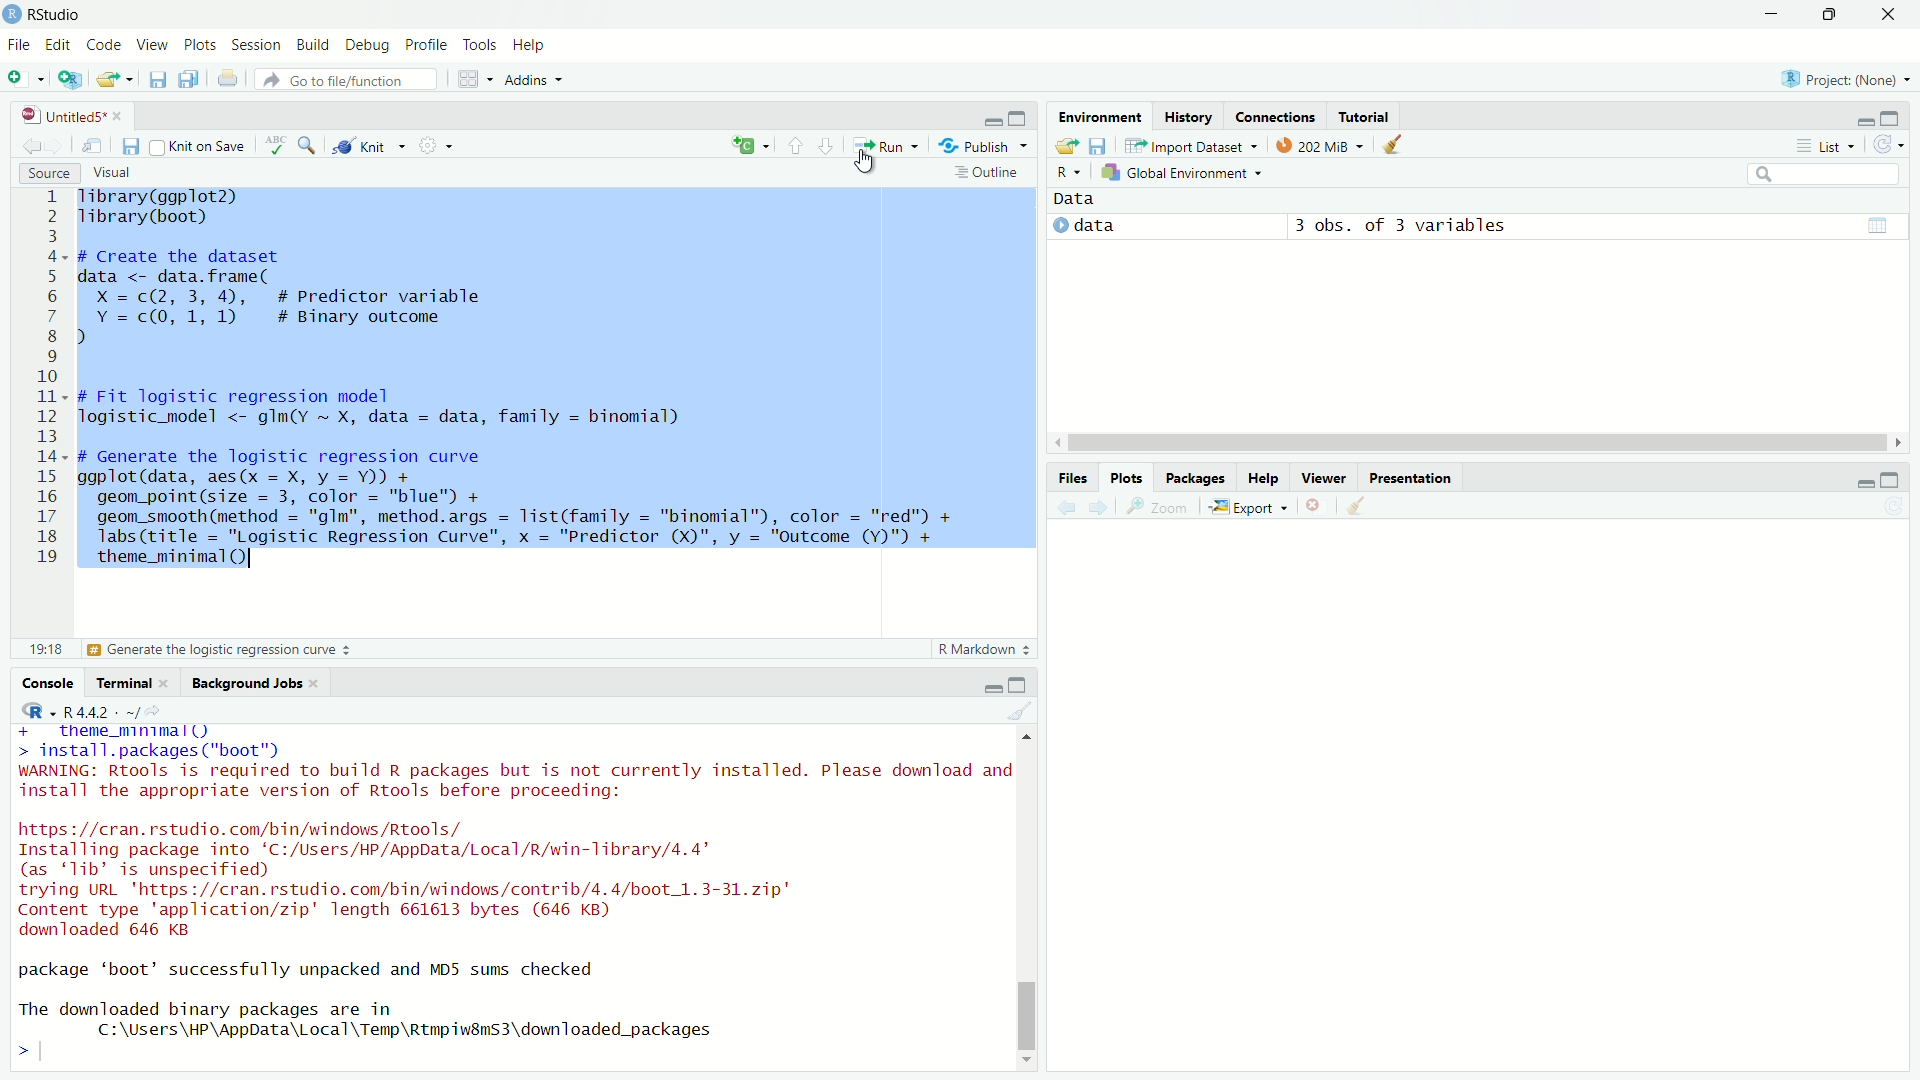 The height and width of the screenshot is (1080, 1920). What do you see at coordinates (1275, 116) in the screenshot?
I see `Connections` at bounding box center [1275, 116].